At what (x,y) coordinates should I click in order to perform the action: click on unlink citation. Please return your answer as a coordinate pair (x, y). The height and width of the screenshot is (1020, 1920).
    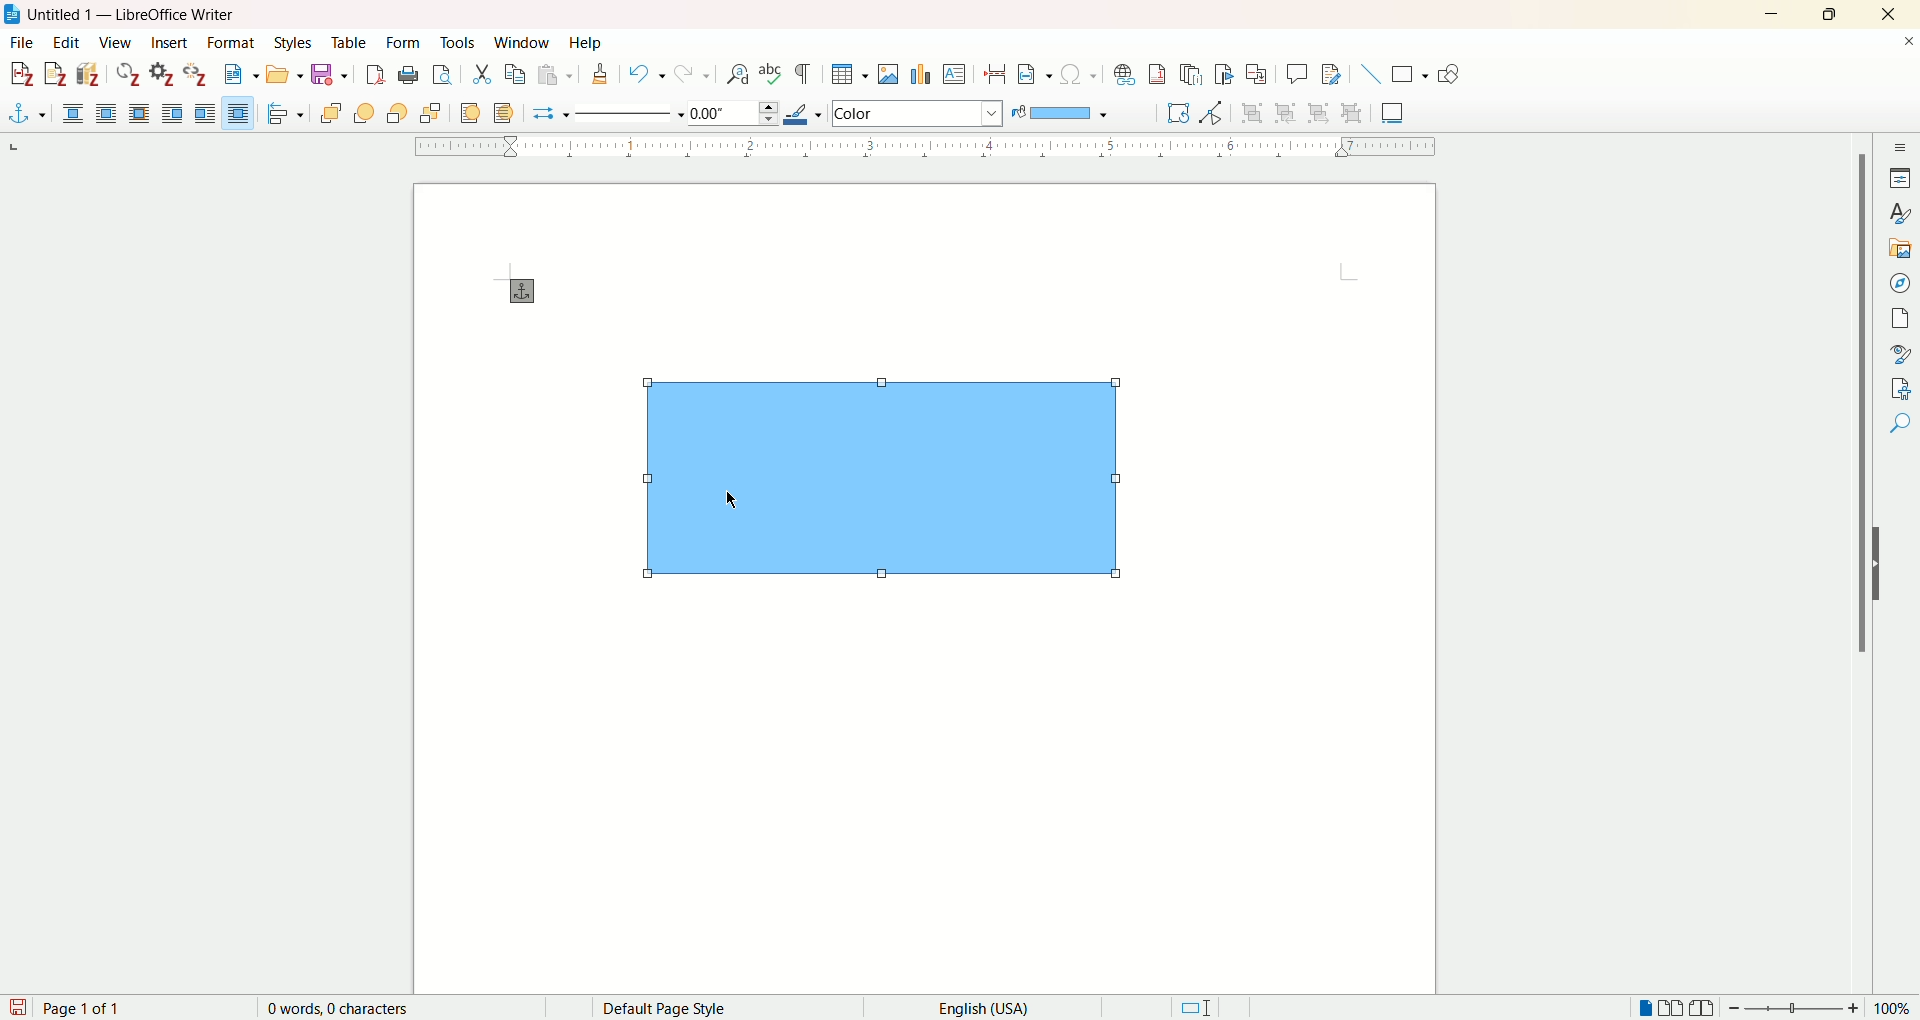
    Looking at the image, I should click on (196, 74).